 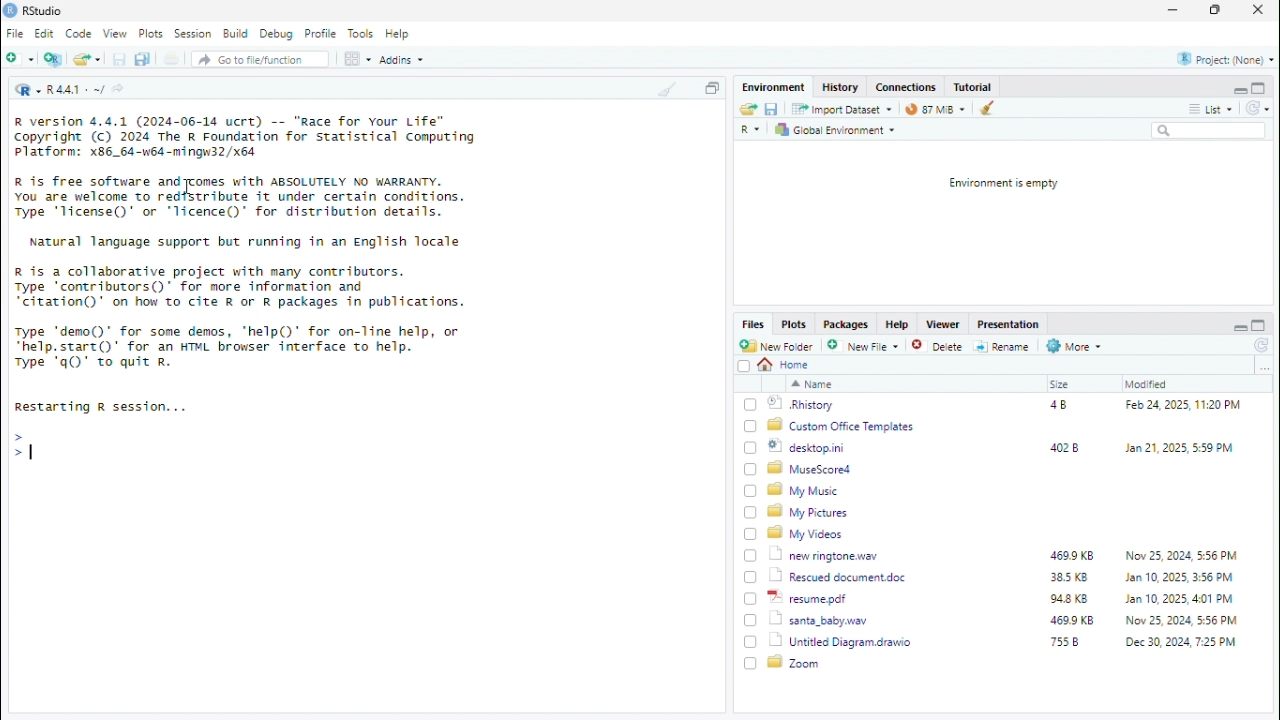 I want to click on History, so click(x=841, y=87).